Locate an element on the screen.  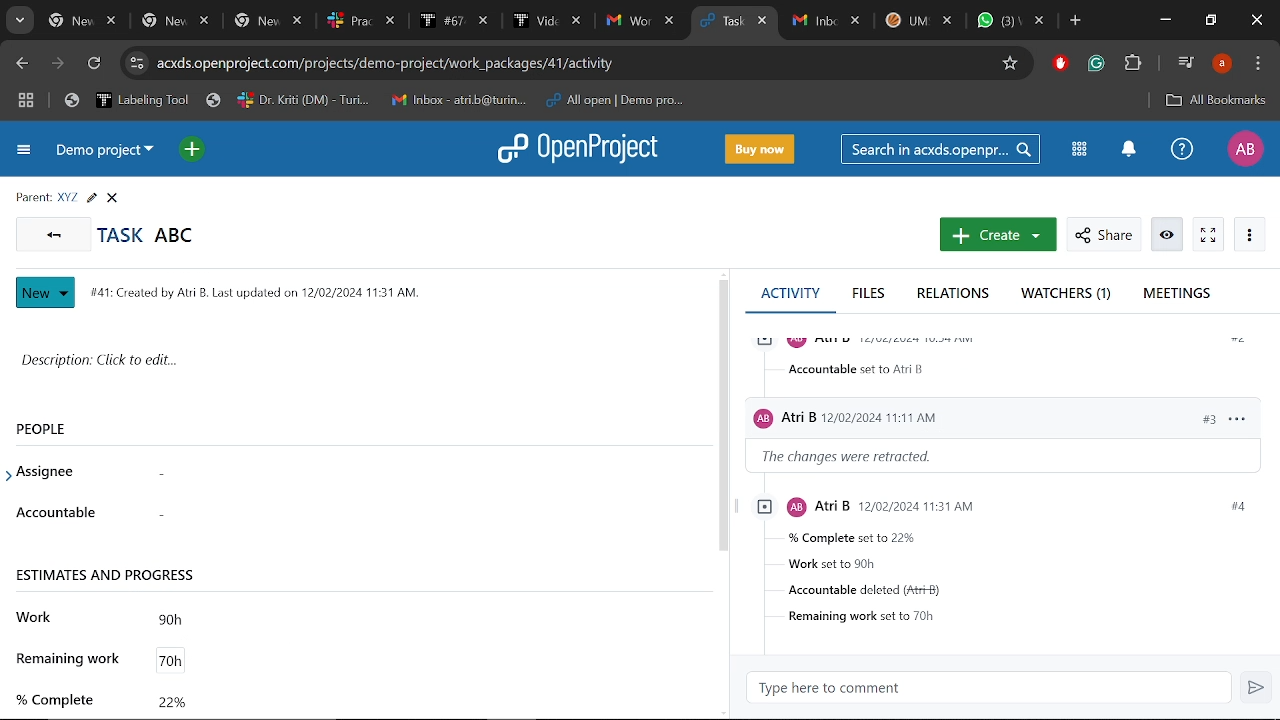
Completed work is located at coordinates (172, 702).